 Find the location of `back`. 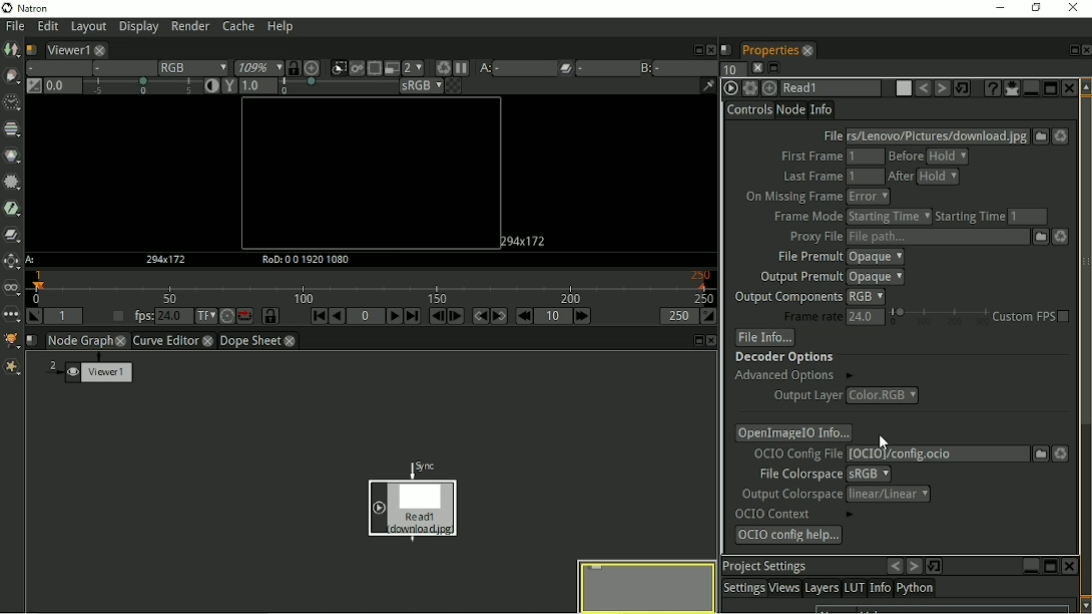

back is located at coordinates (893, 566).